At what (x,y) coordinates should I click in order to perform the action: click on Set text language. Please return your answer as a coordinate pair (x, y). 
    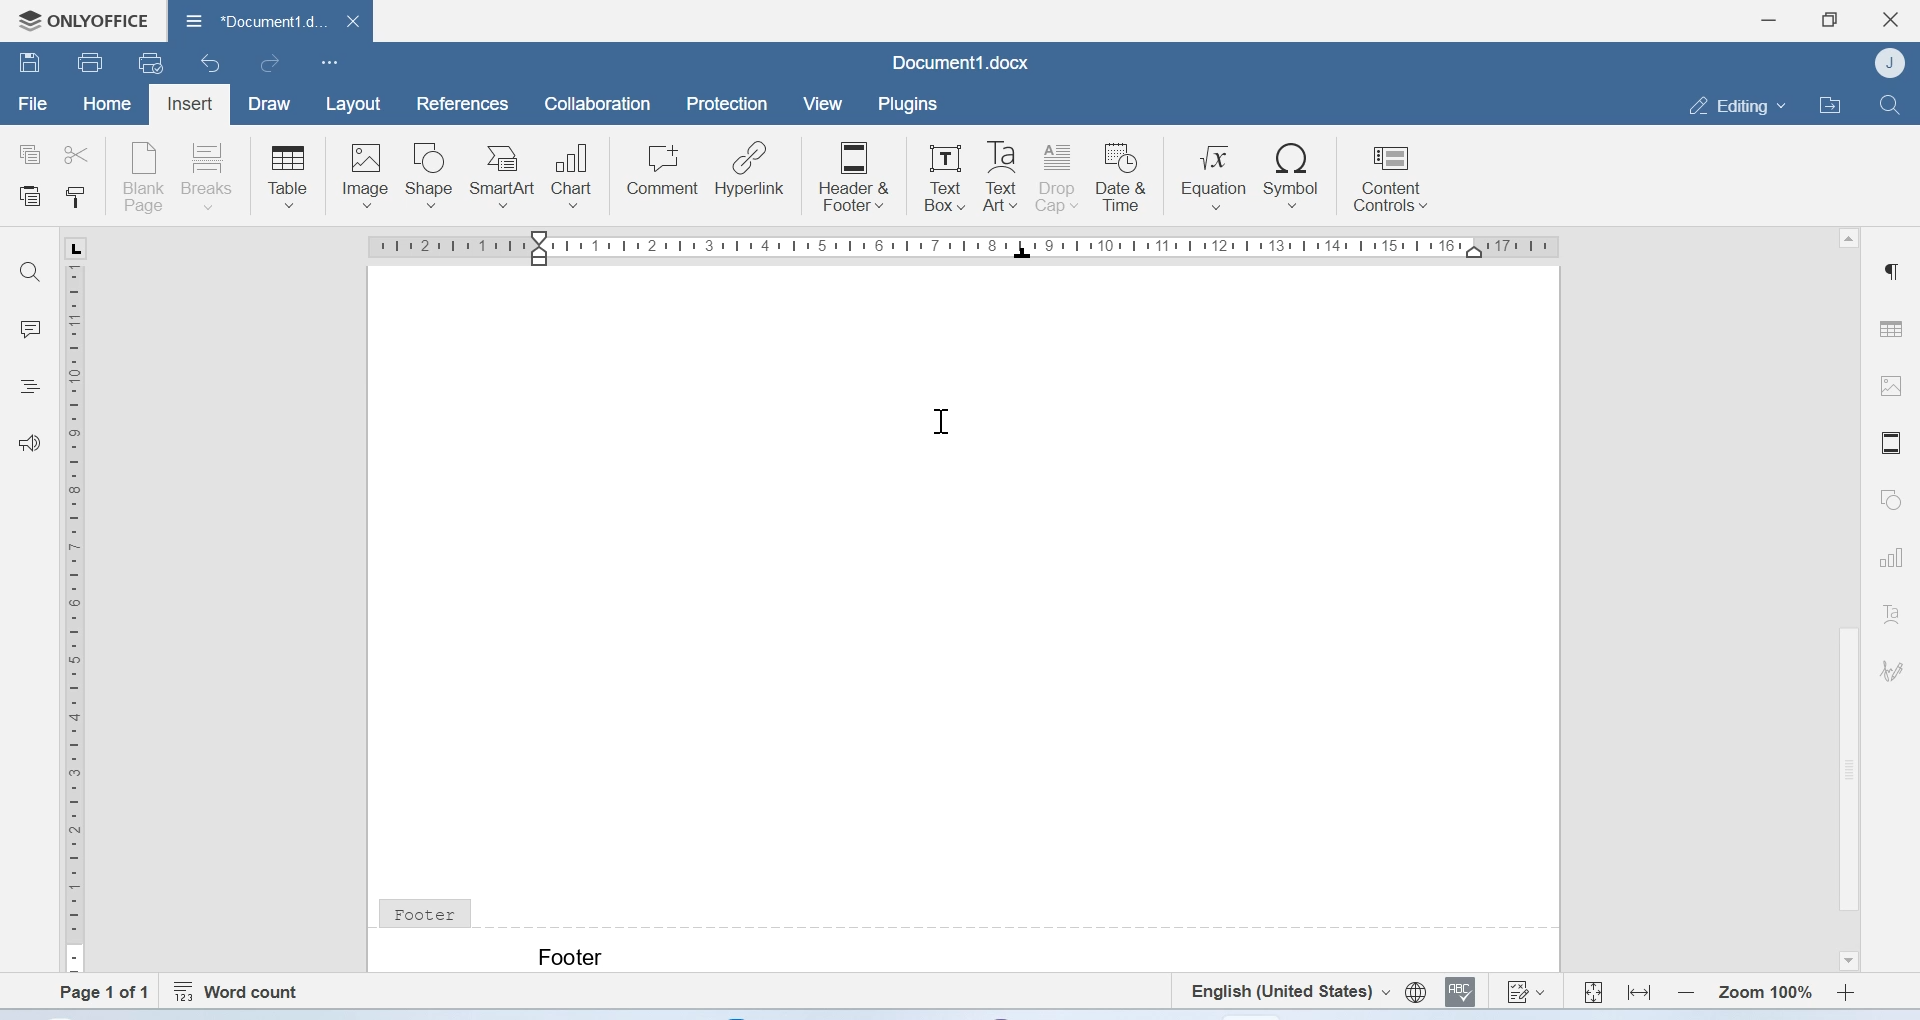
    Looking at the image, I should click on (1290, 991).